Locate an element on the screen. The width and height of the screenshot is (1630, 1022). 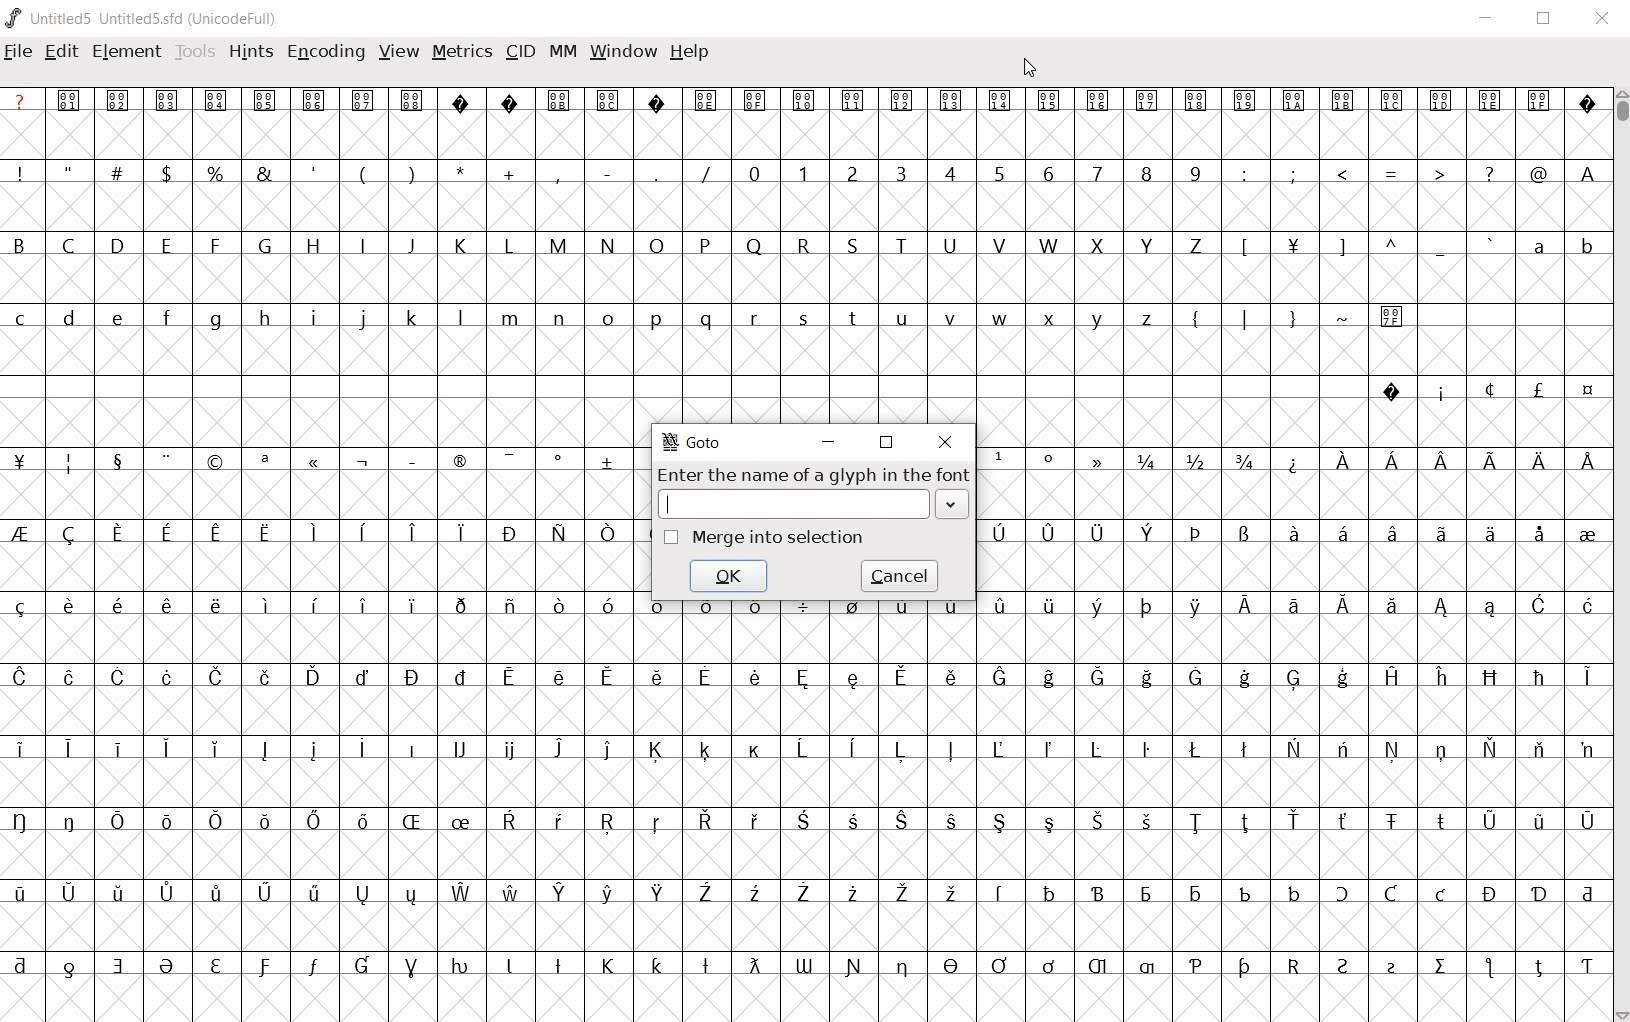
Symbol is located at coordinates (118, 677).